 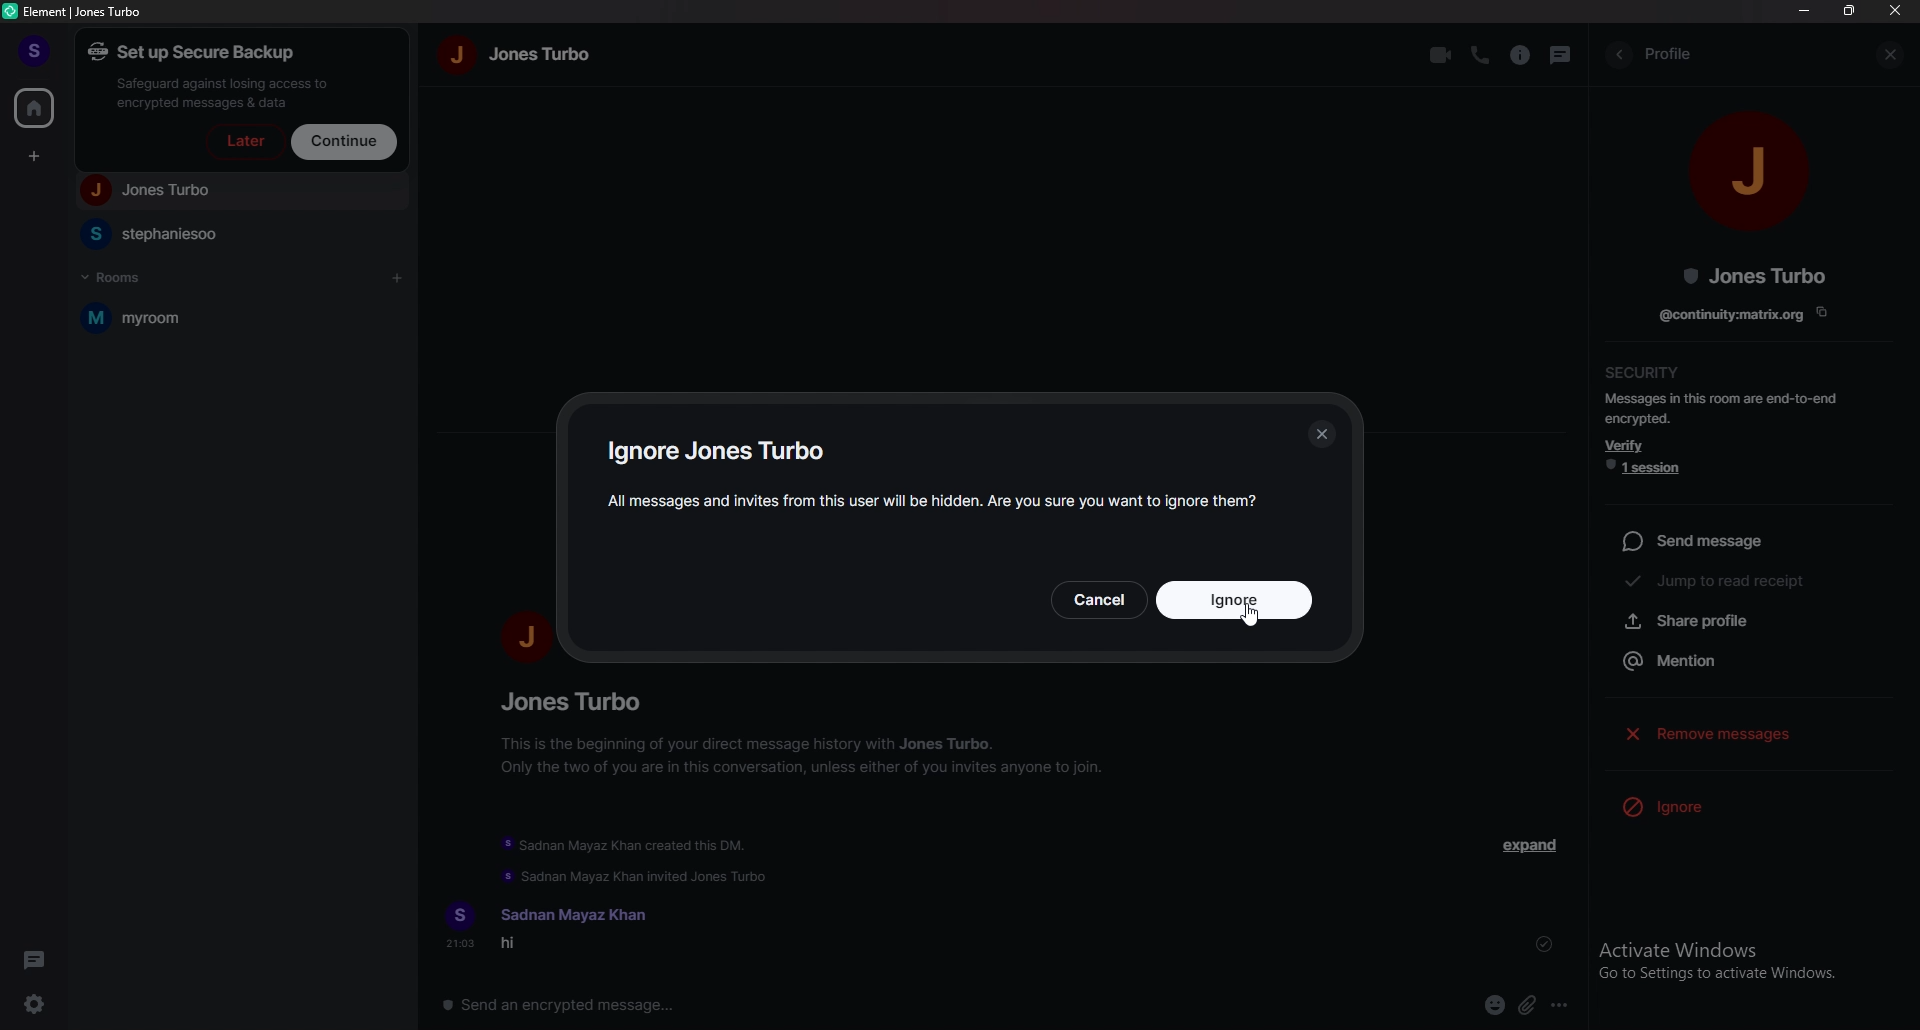 I want to click on ignore, so click(x=724, y=446).